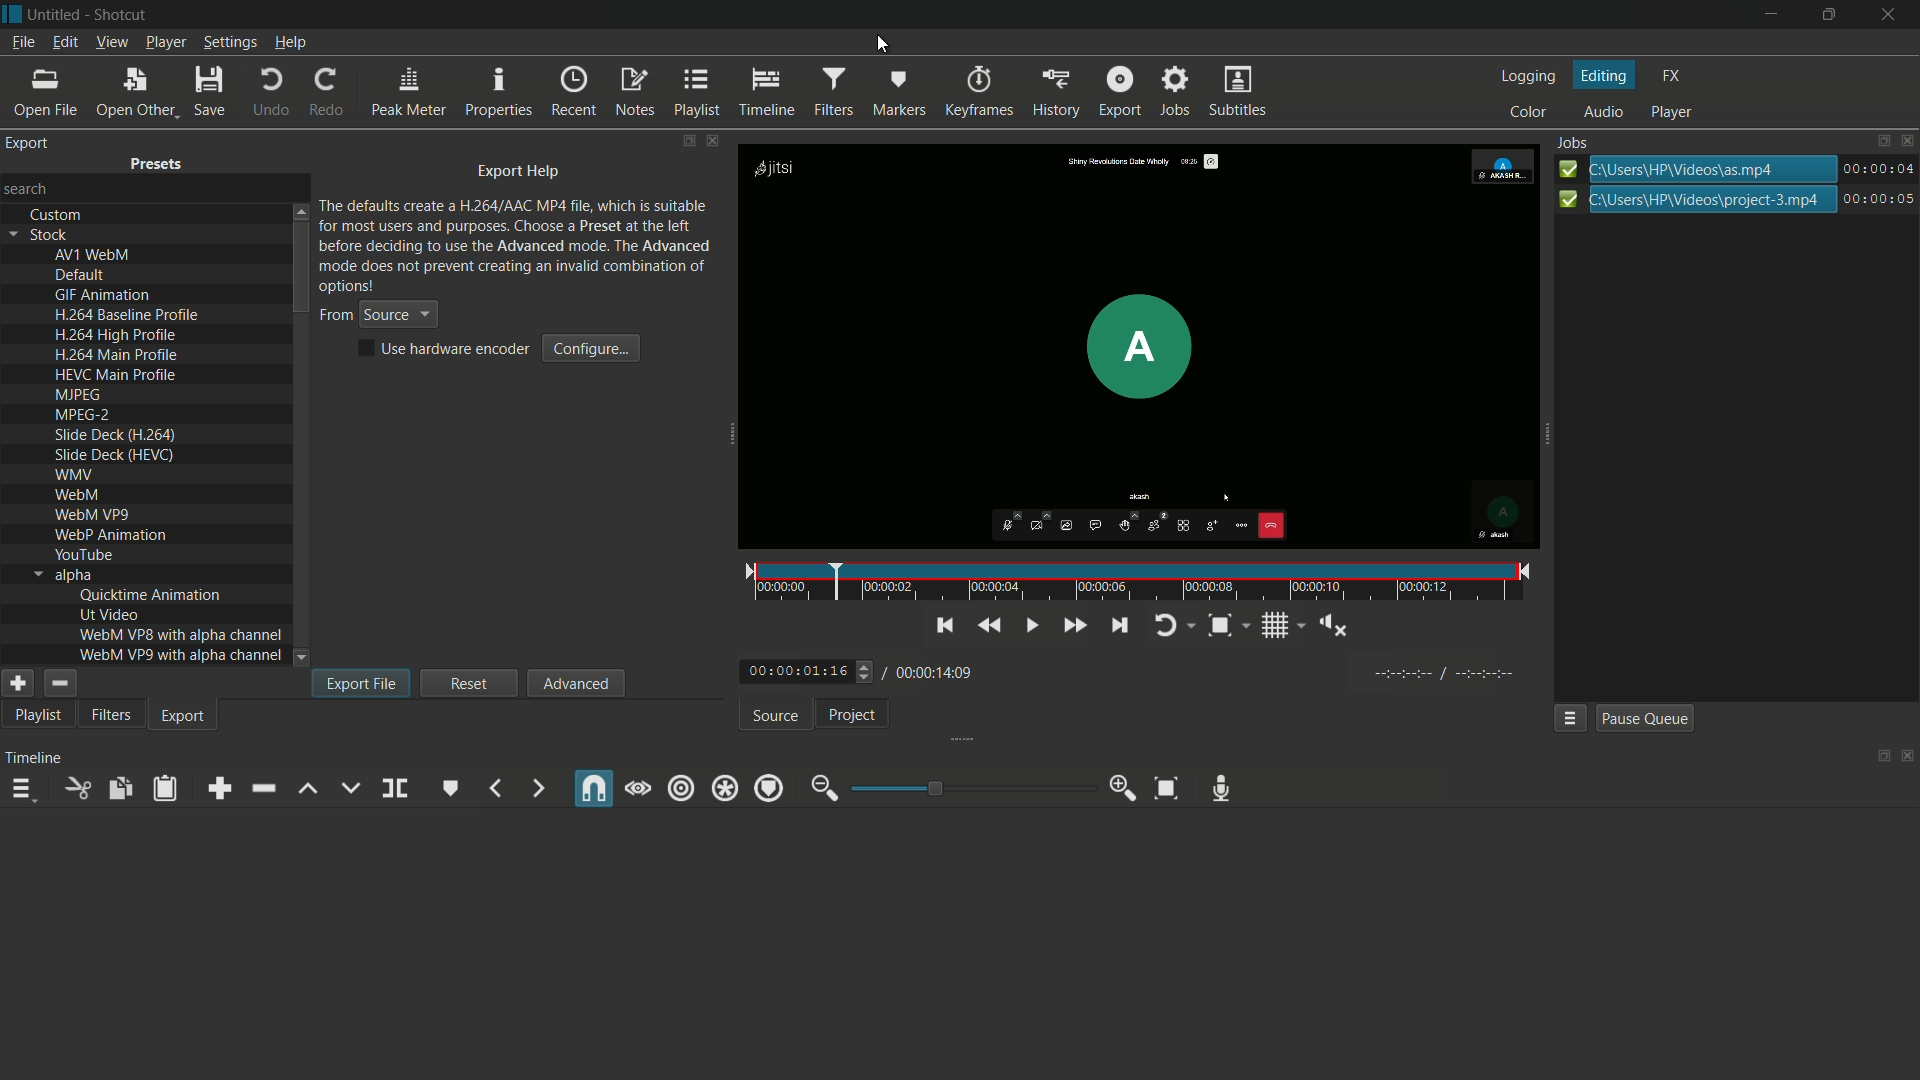  Describe the element at coordinates (350, 789) in the screenshot. I see `overwrite` at that location.